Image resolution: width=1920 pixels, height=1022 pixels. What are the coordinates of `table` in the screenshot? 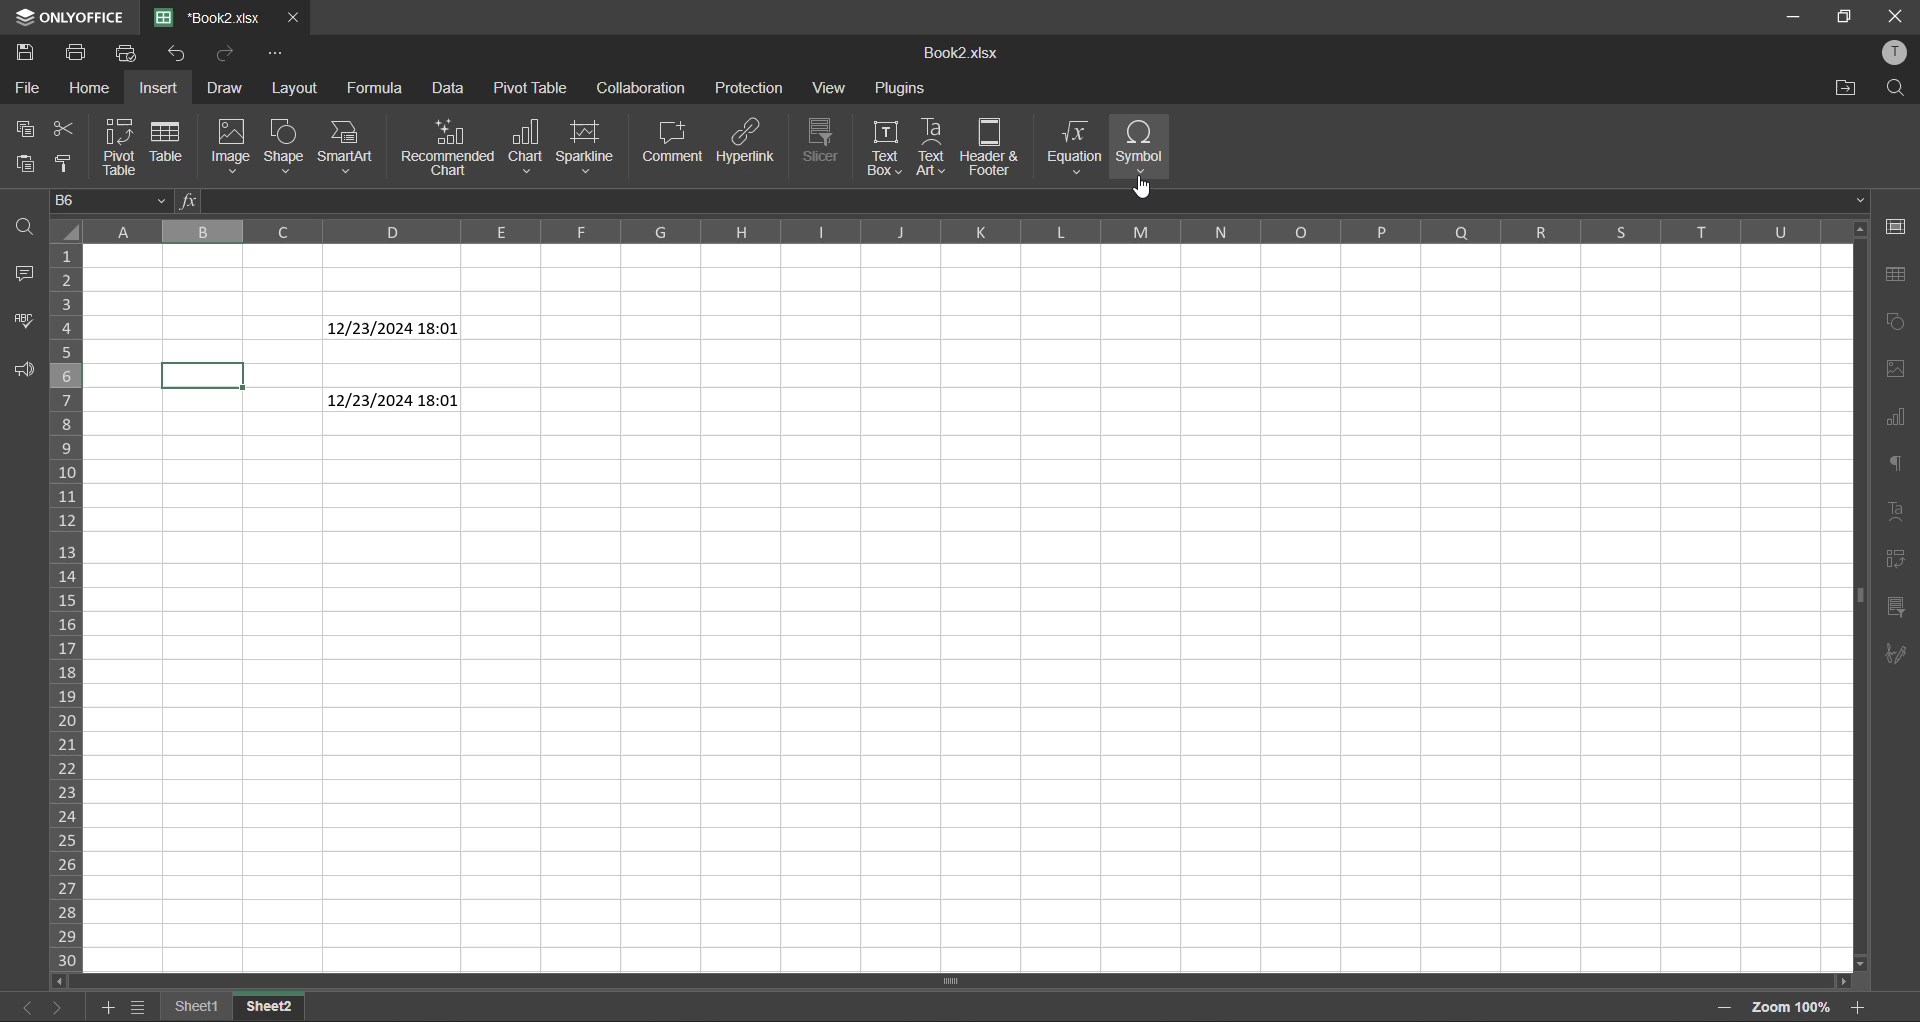 It's located at (166, 140).